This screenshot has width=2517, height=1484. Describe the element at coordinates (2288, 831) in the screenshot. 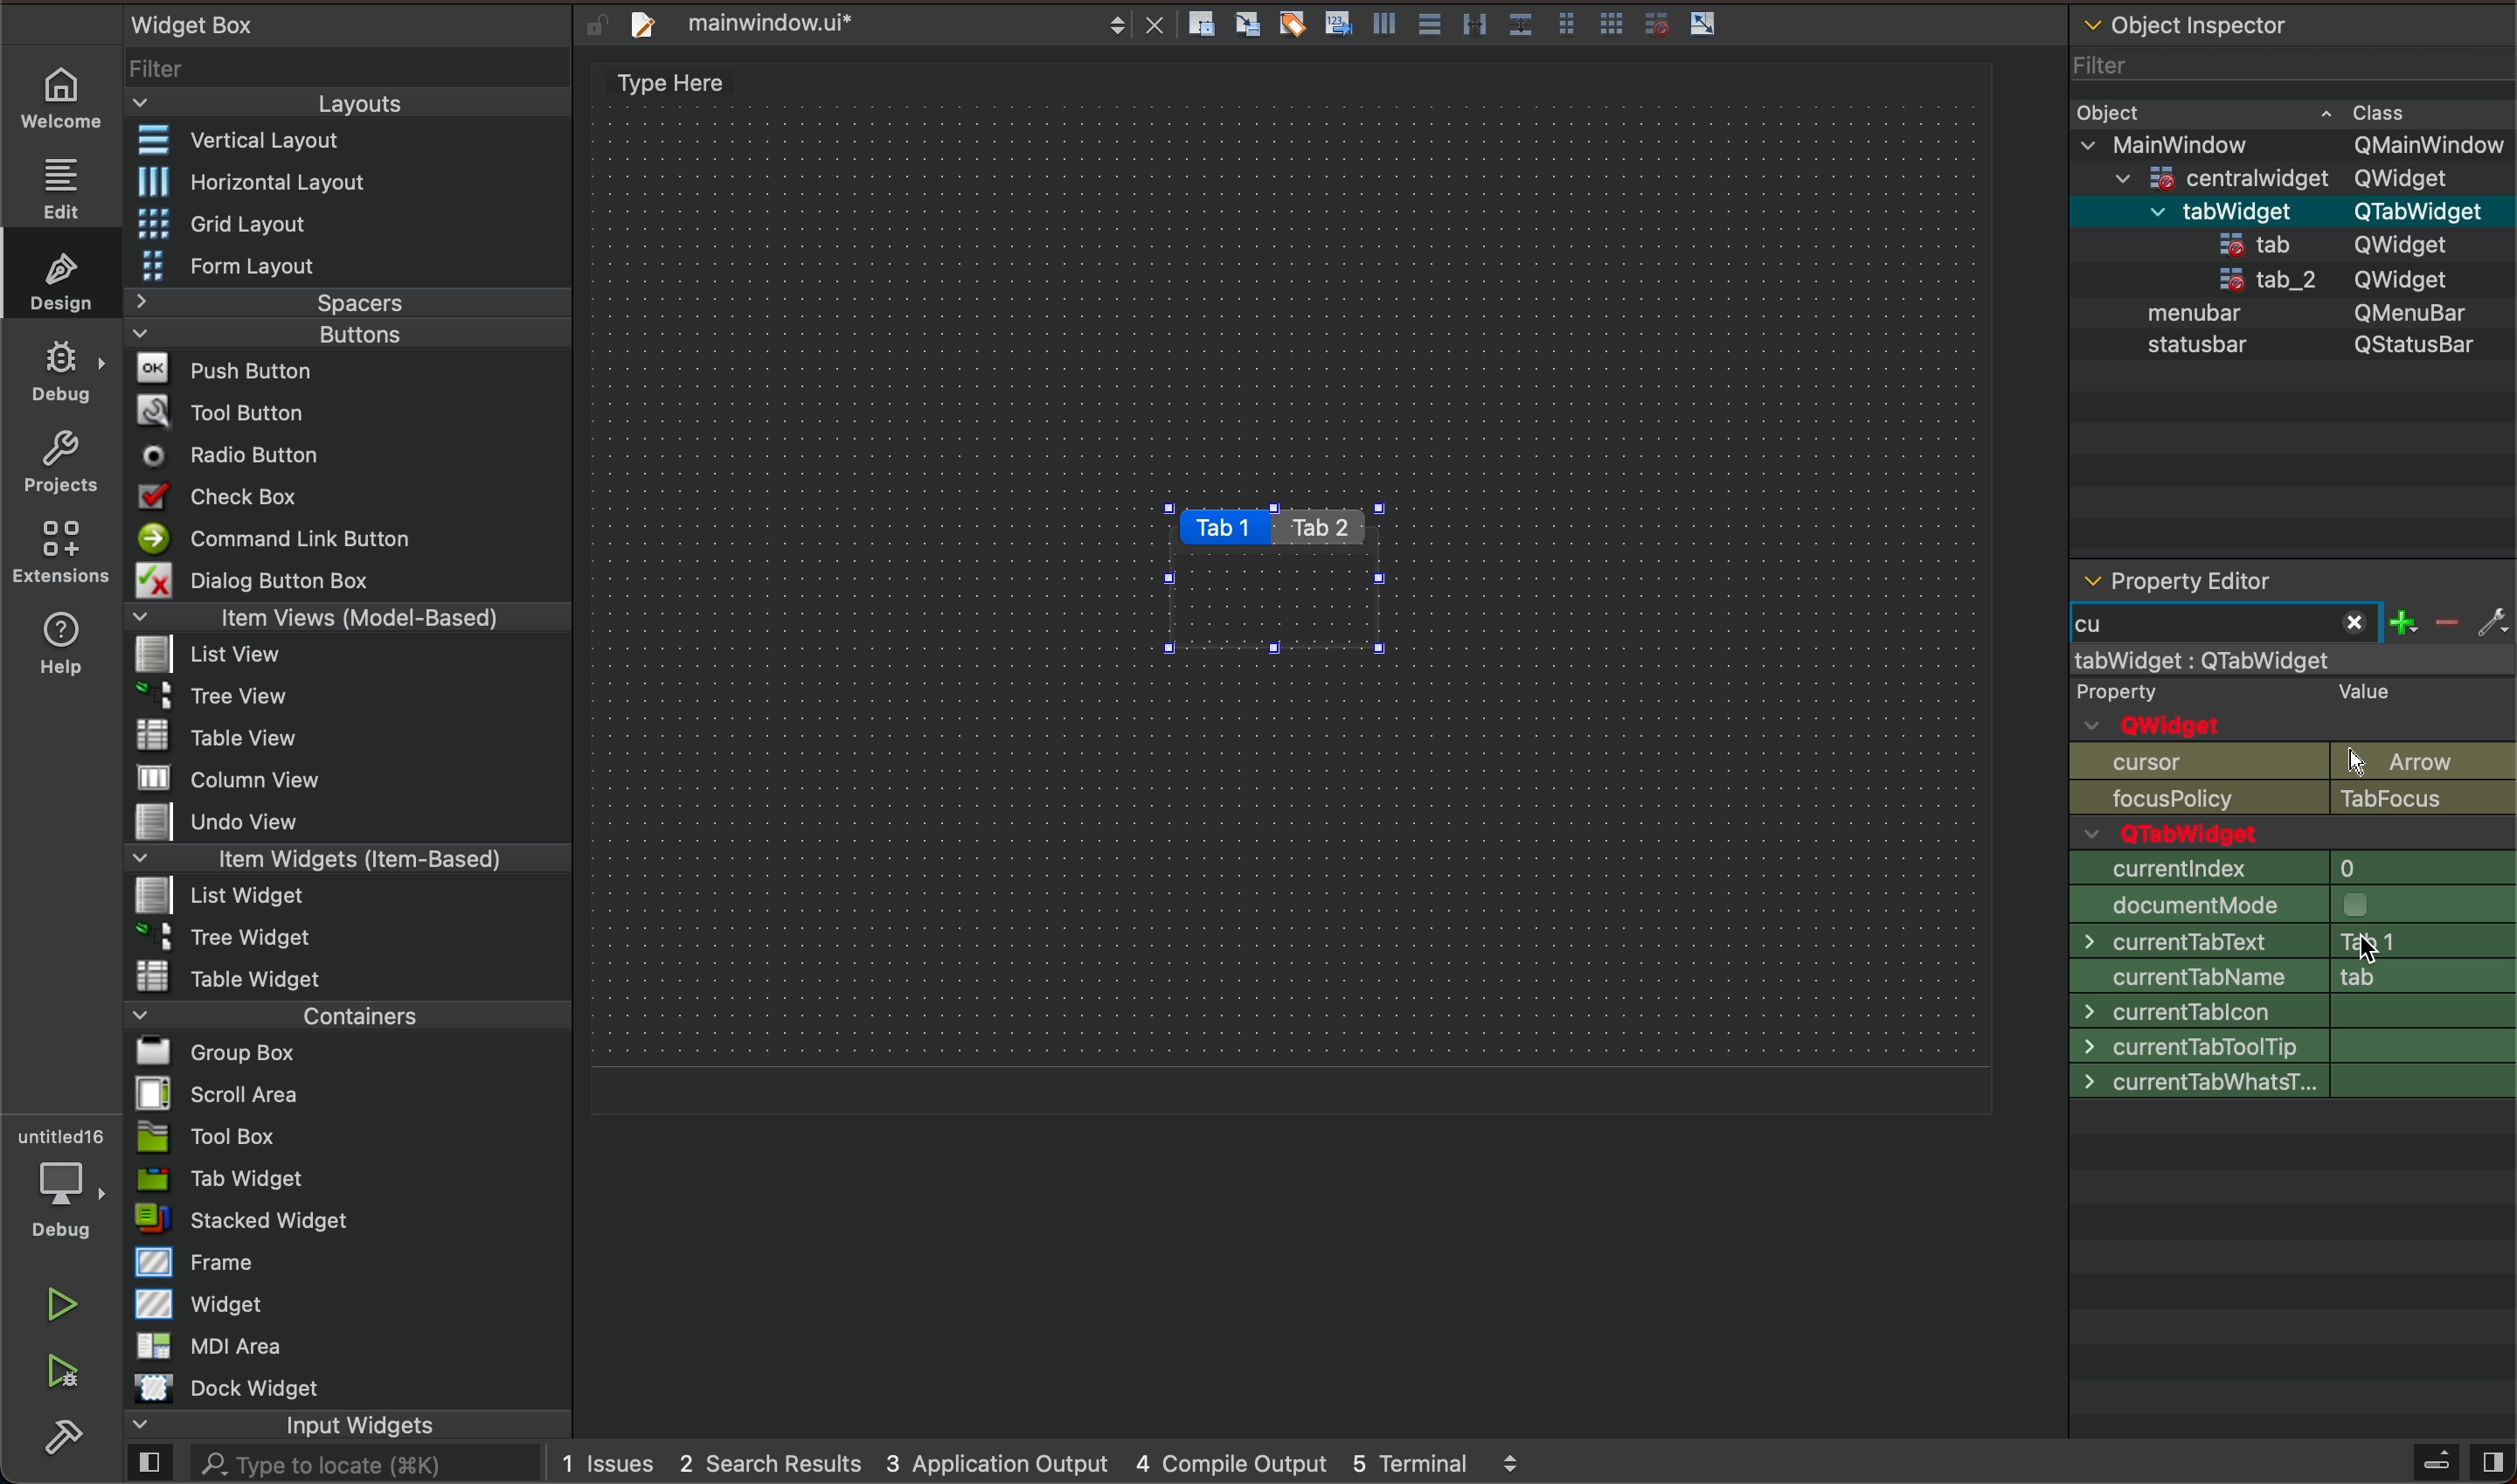

I see `enabled` at that location.